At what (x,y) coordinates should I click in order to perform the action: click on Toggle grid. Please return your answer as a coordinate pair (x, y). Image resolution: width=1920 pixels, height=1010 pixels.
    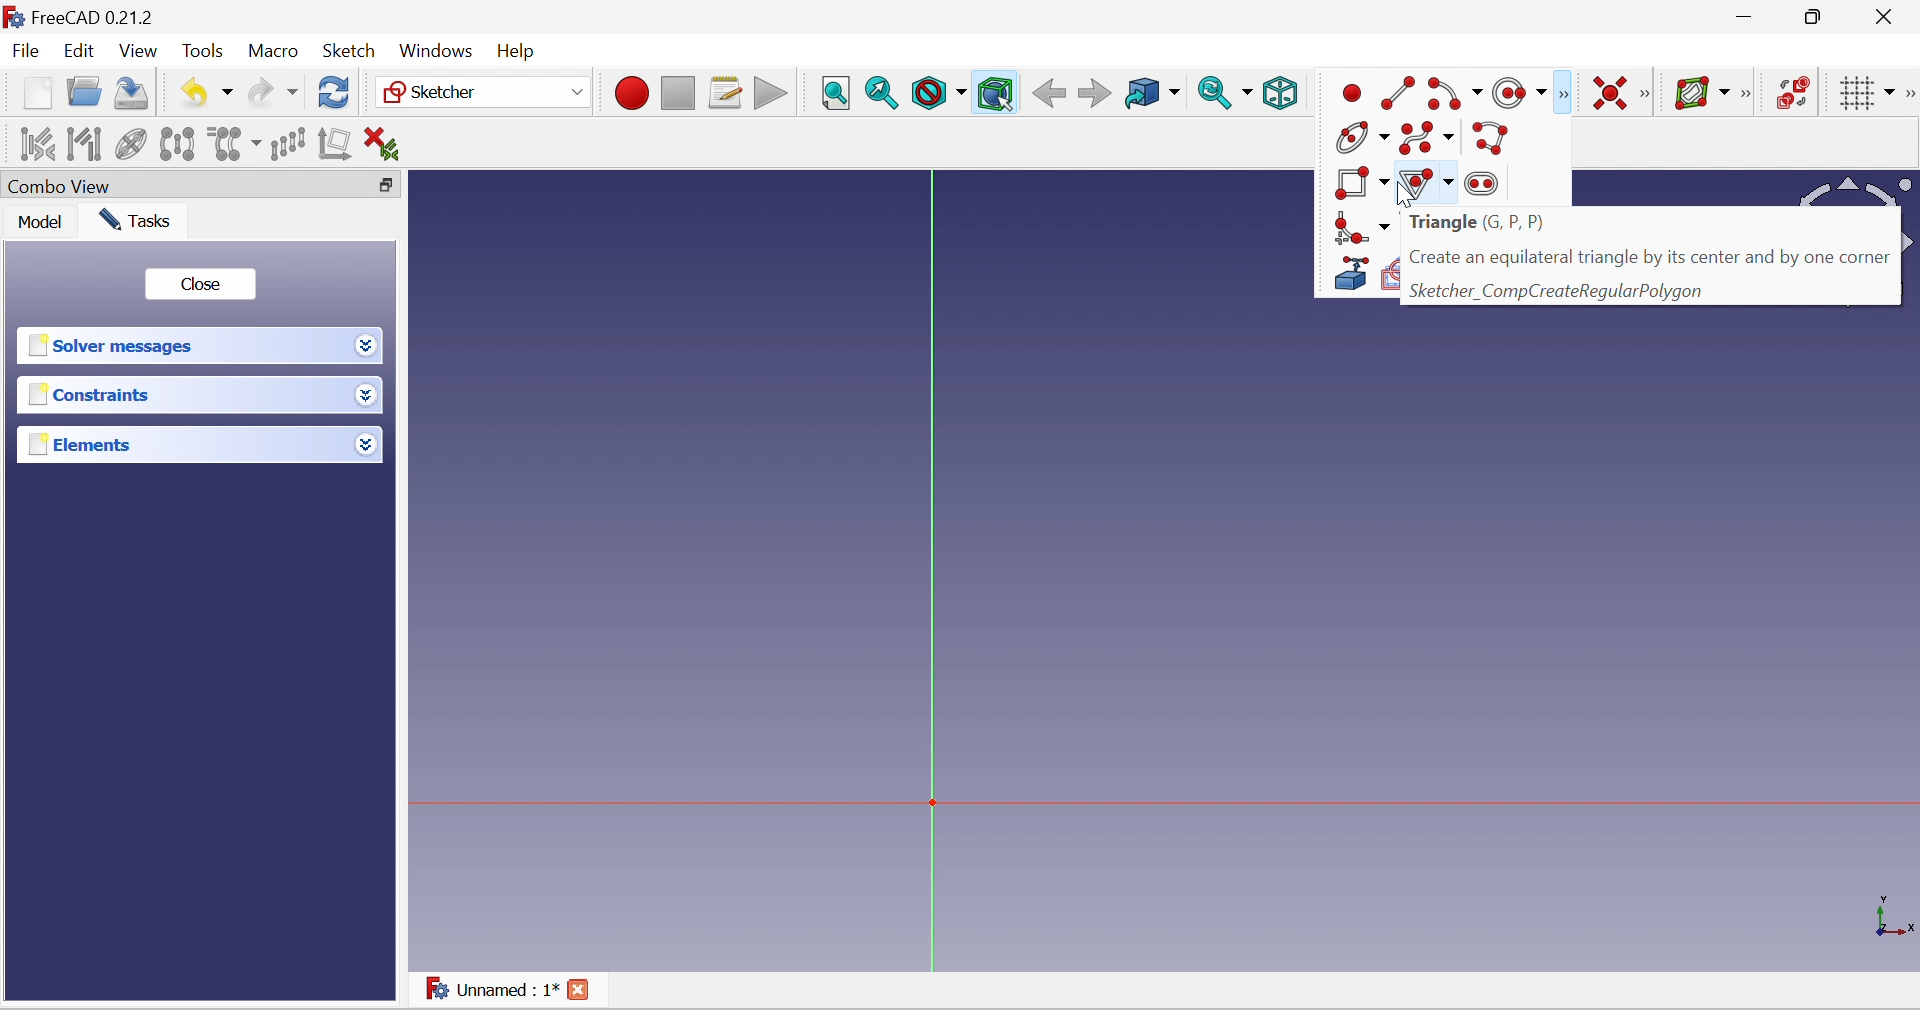
    Looking at the image, I should click on (1867, 93).